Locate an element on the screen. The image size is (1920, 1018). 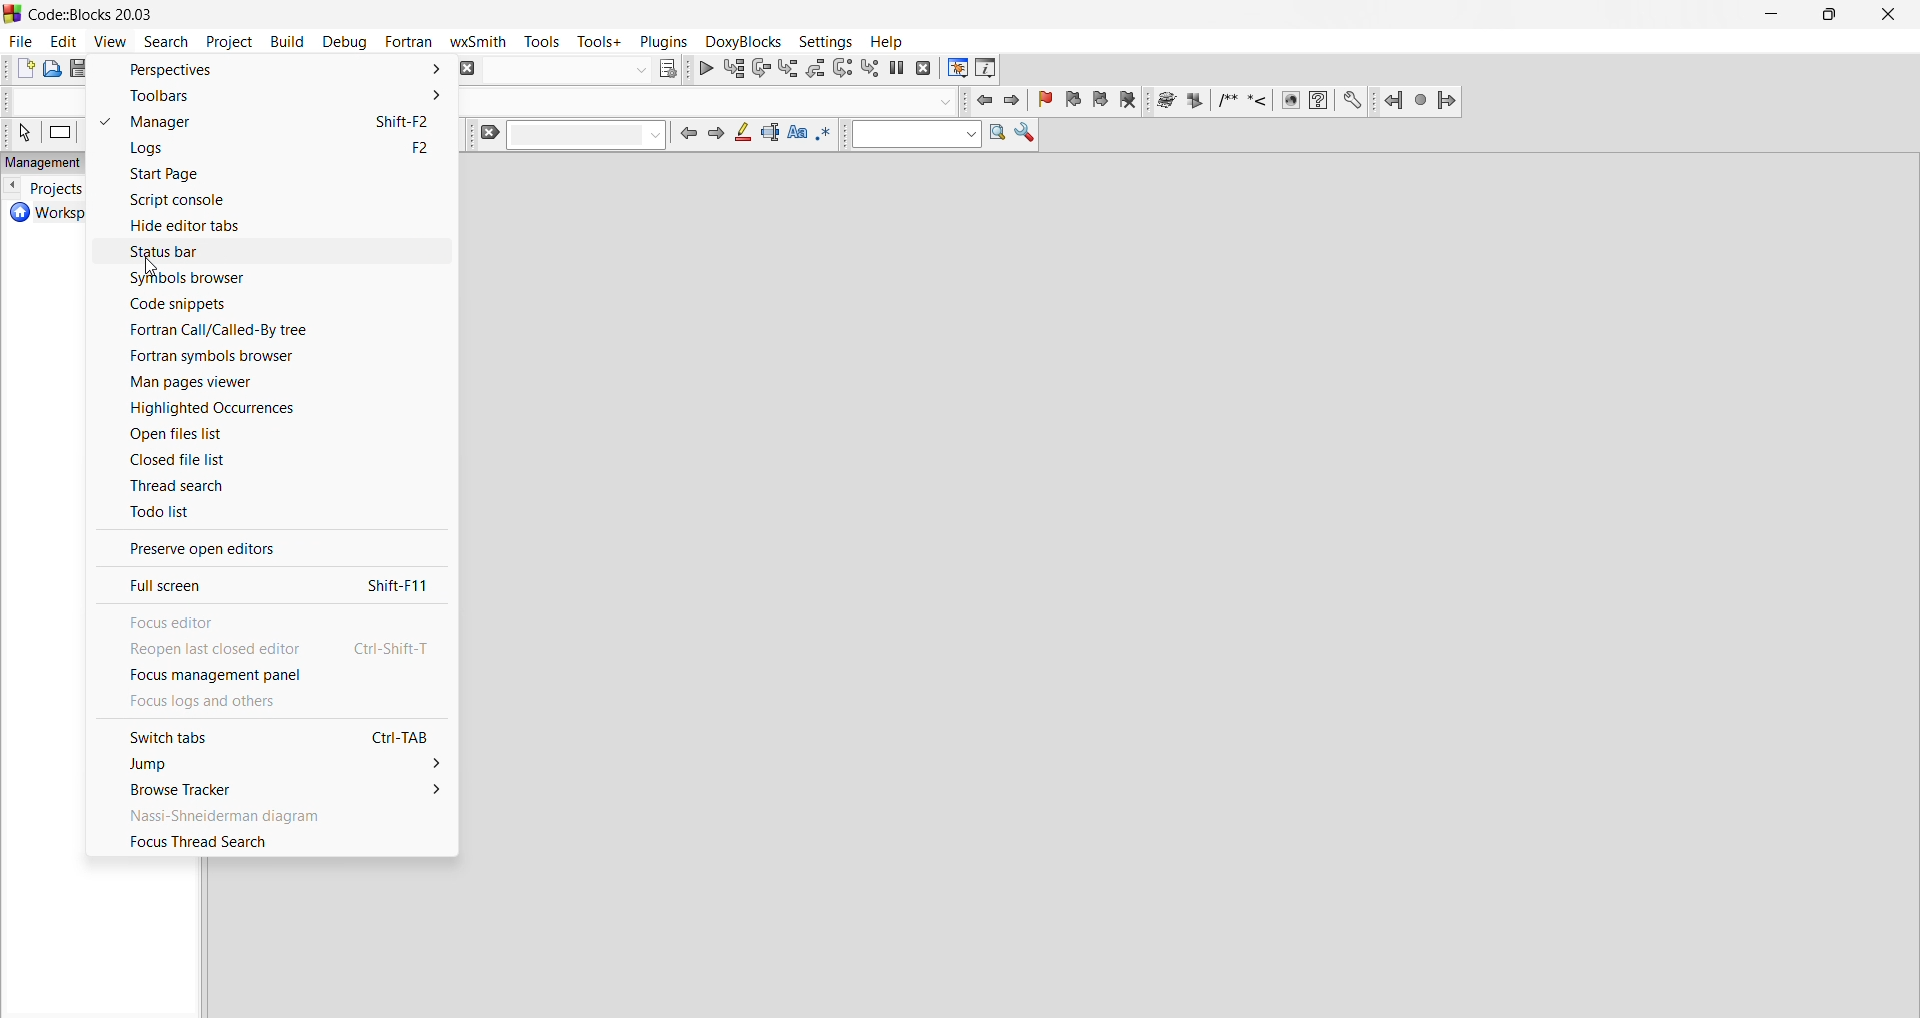
break debugger is located at coordinates (898, 72).